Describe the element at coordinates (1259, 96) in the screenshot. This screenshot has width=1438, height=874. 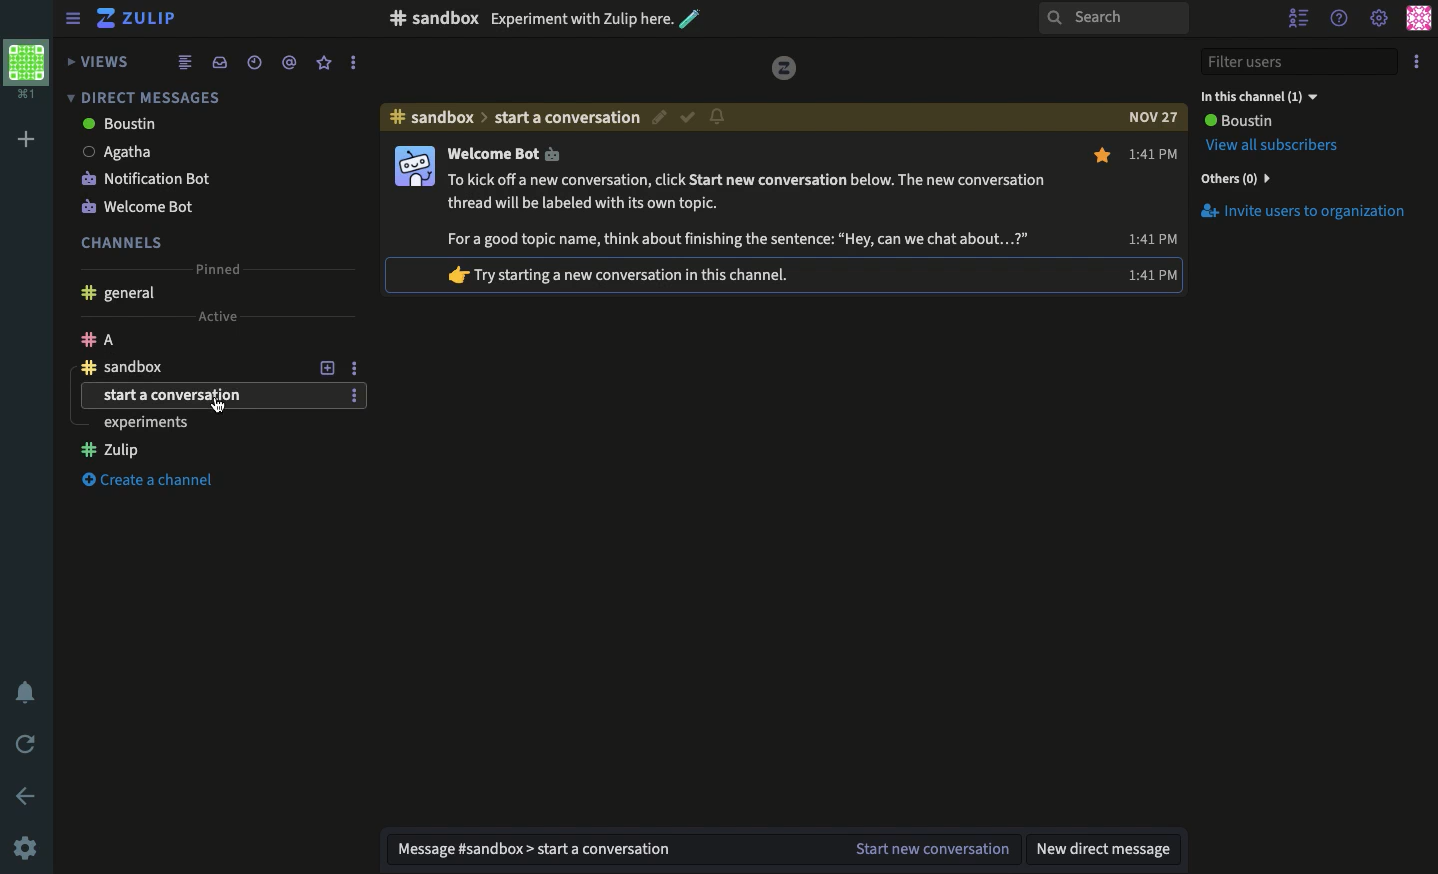
I see `In this channel` at that location.